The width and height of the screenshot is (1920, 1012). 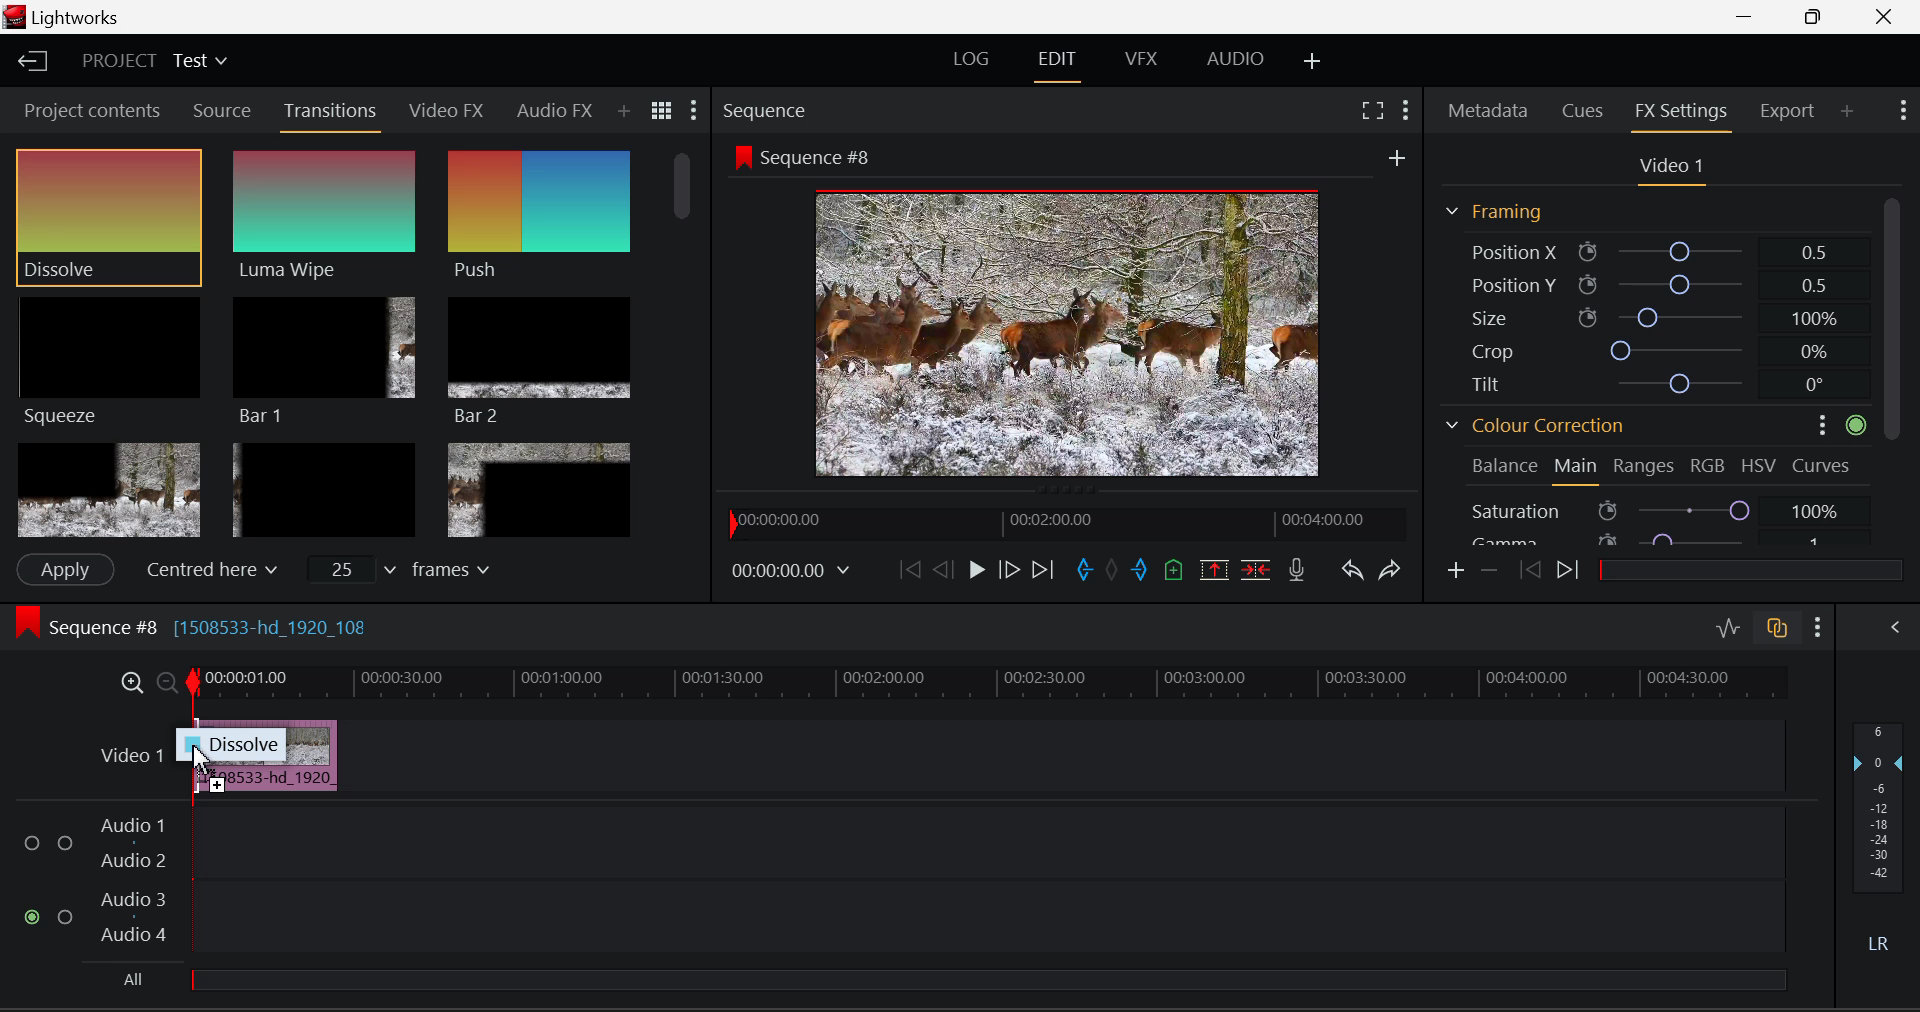 What do you see at coordinates (1646, 317) in the screenshot?
I see `Size` at bounding box center [1646, 317].